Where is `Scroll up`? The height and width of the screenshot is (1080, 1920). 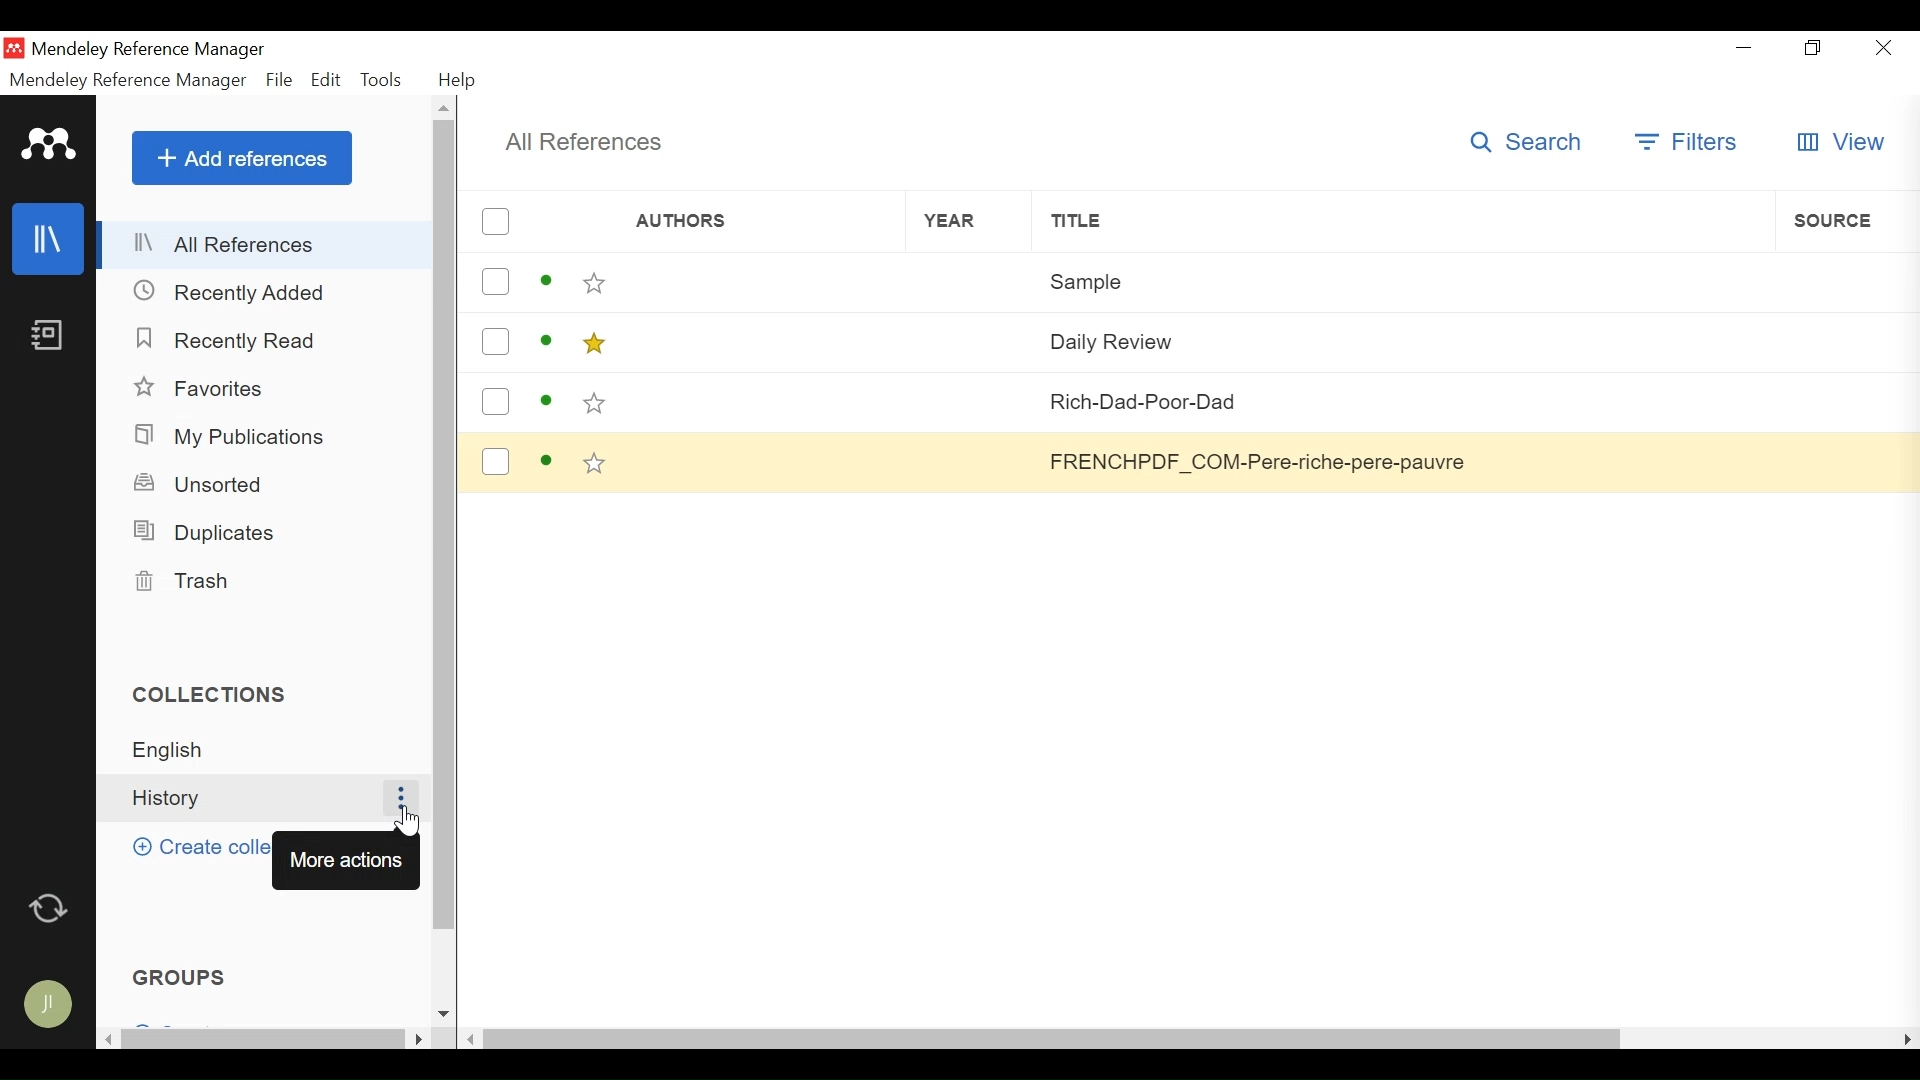 Scroll up is located at coordinates (445, 107).